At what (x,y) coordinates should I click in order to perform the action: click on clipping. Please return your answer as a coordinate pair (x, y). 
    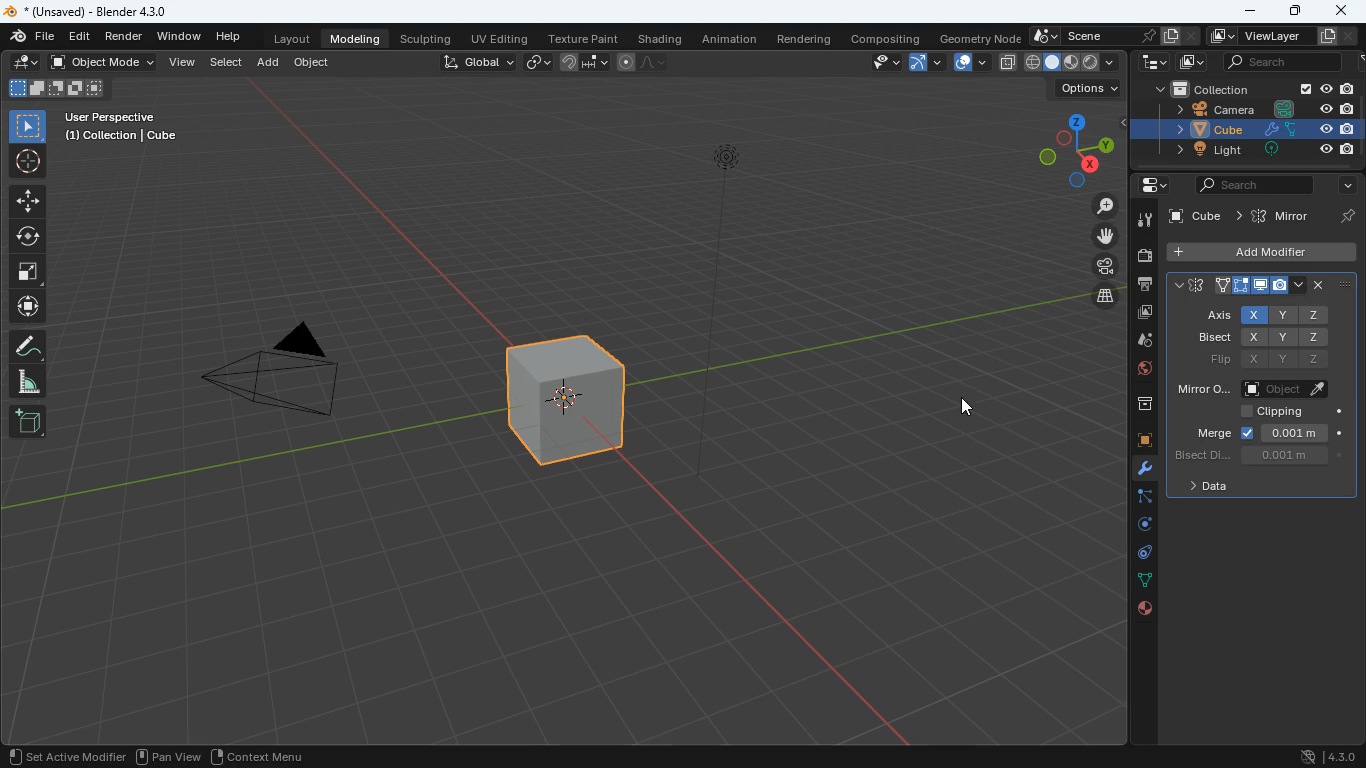
    Looking at the image, I should click on (1280, 414).